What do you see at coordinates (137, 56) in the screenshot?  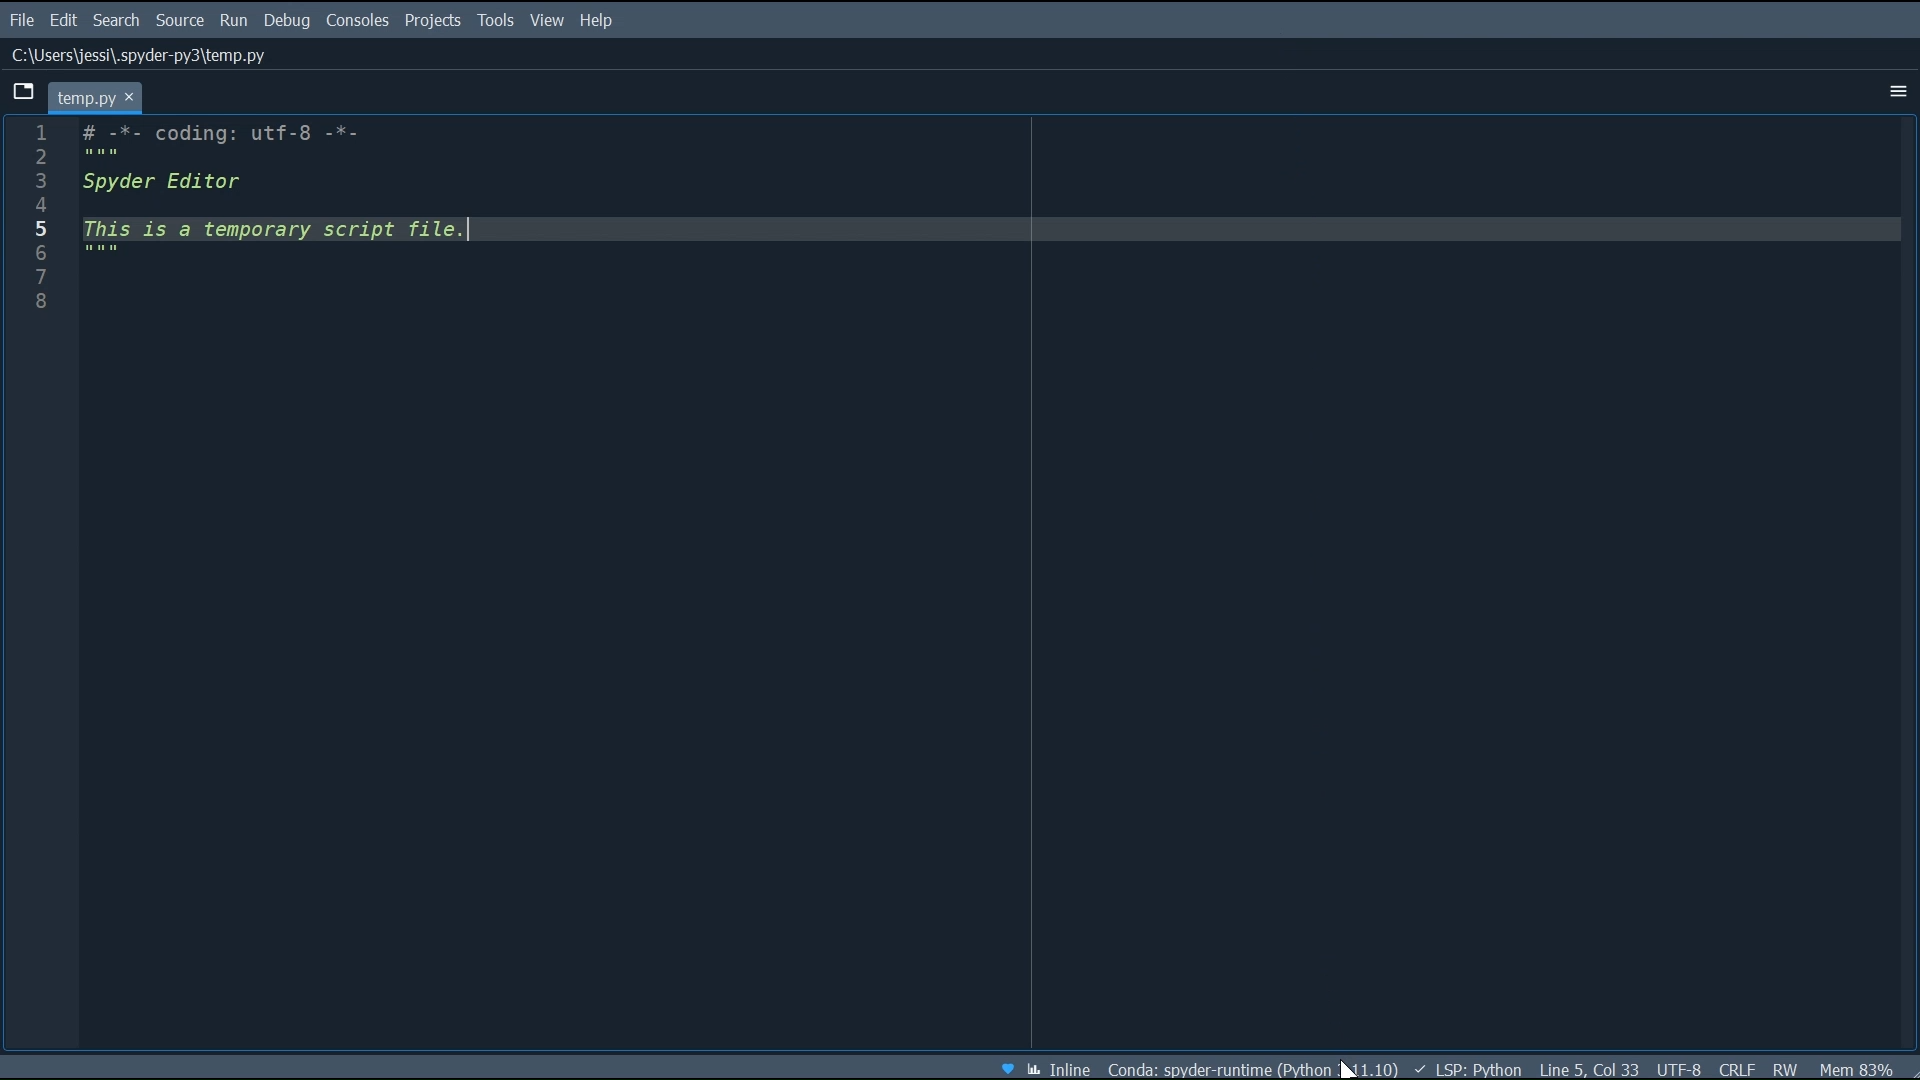 I see `File Path` at bounding box center [137, 56].